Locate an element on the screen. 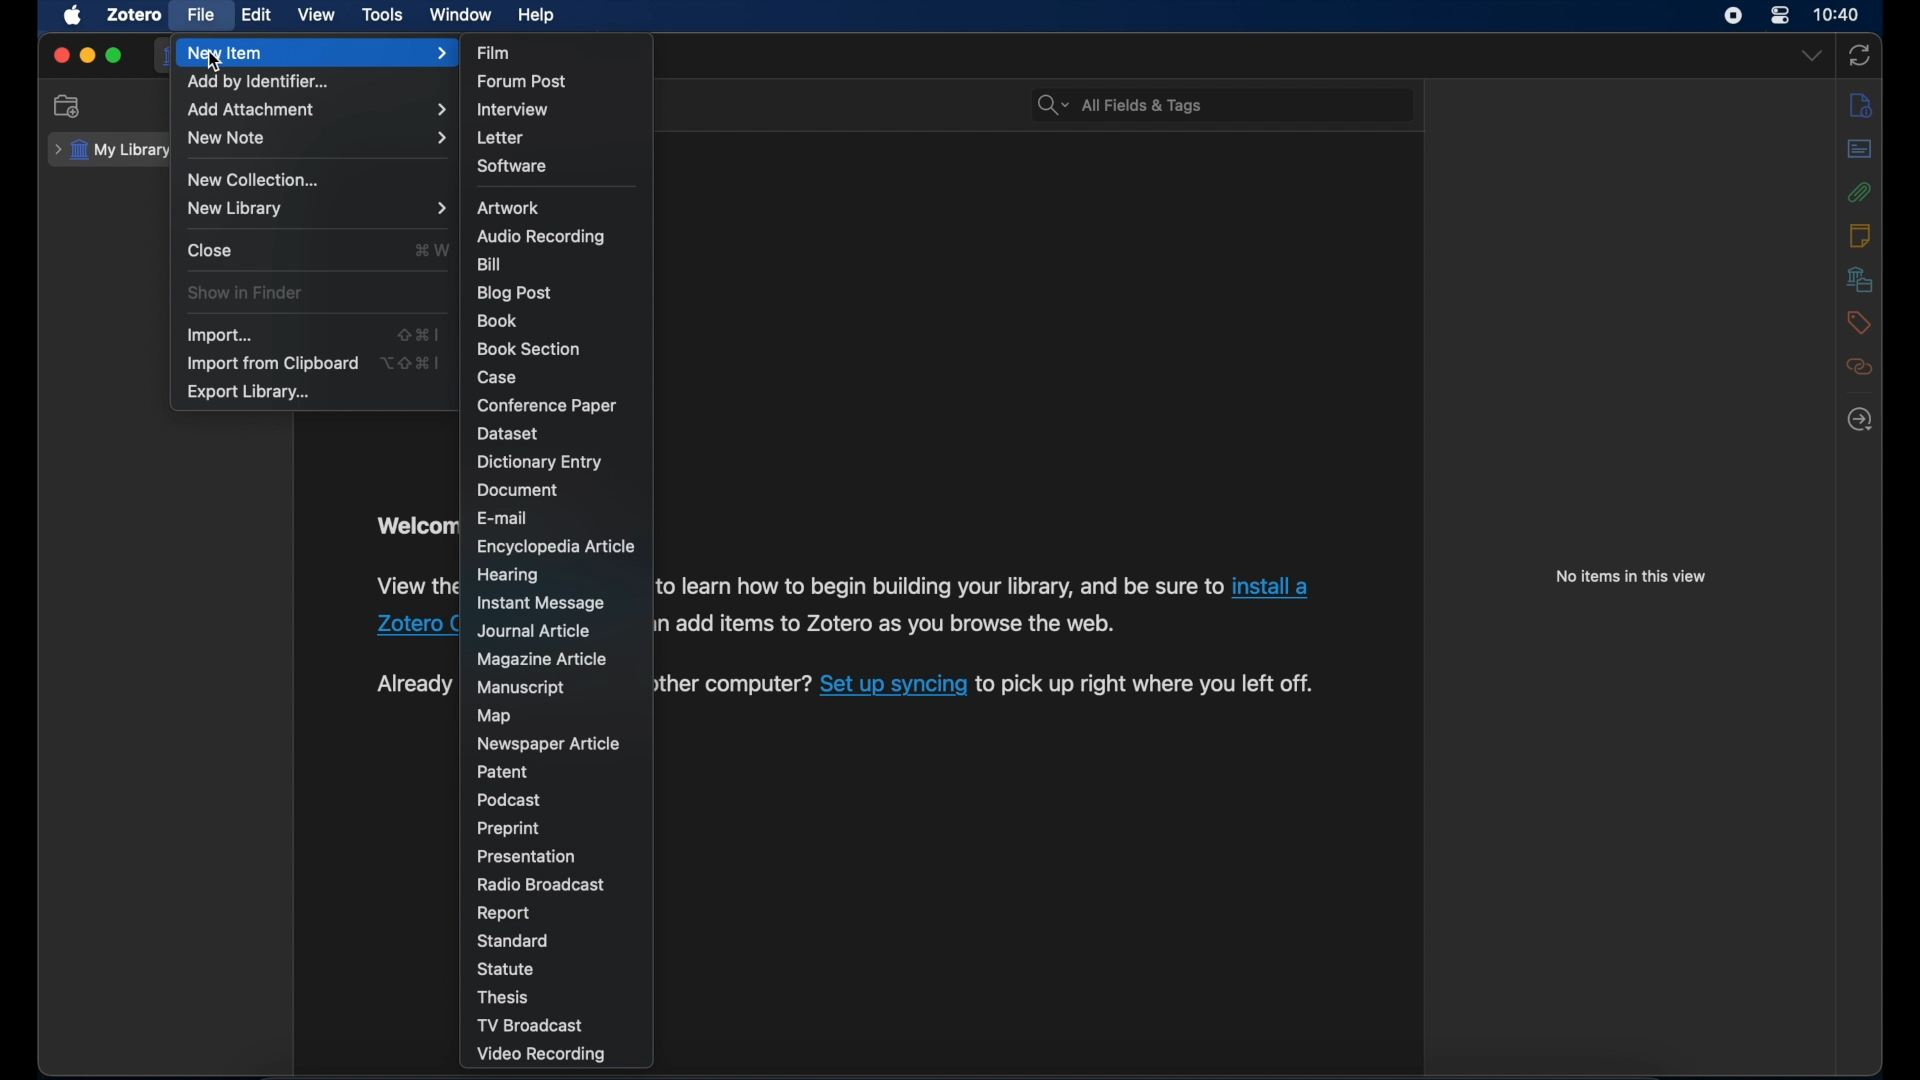 The height and width of the screenshot is (1080, 1920). export library is located at coordinates (251, 392).